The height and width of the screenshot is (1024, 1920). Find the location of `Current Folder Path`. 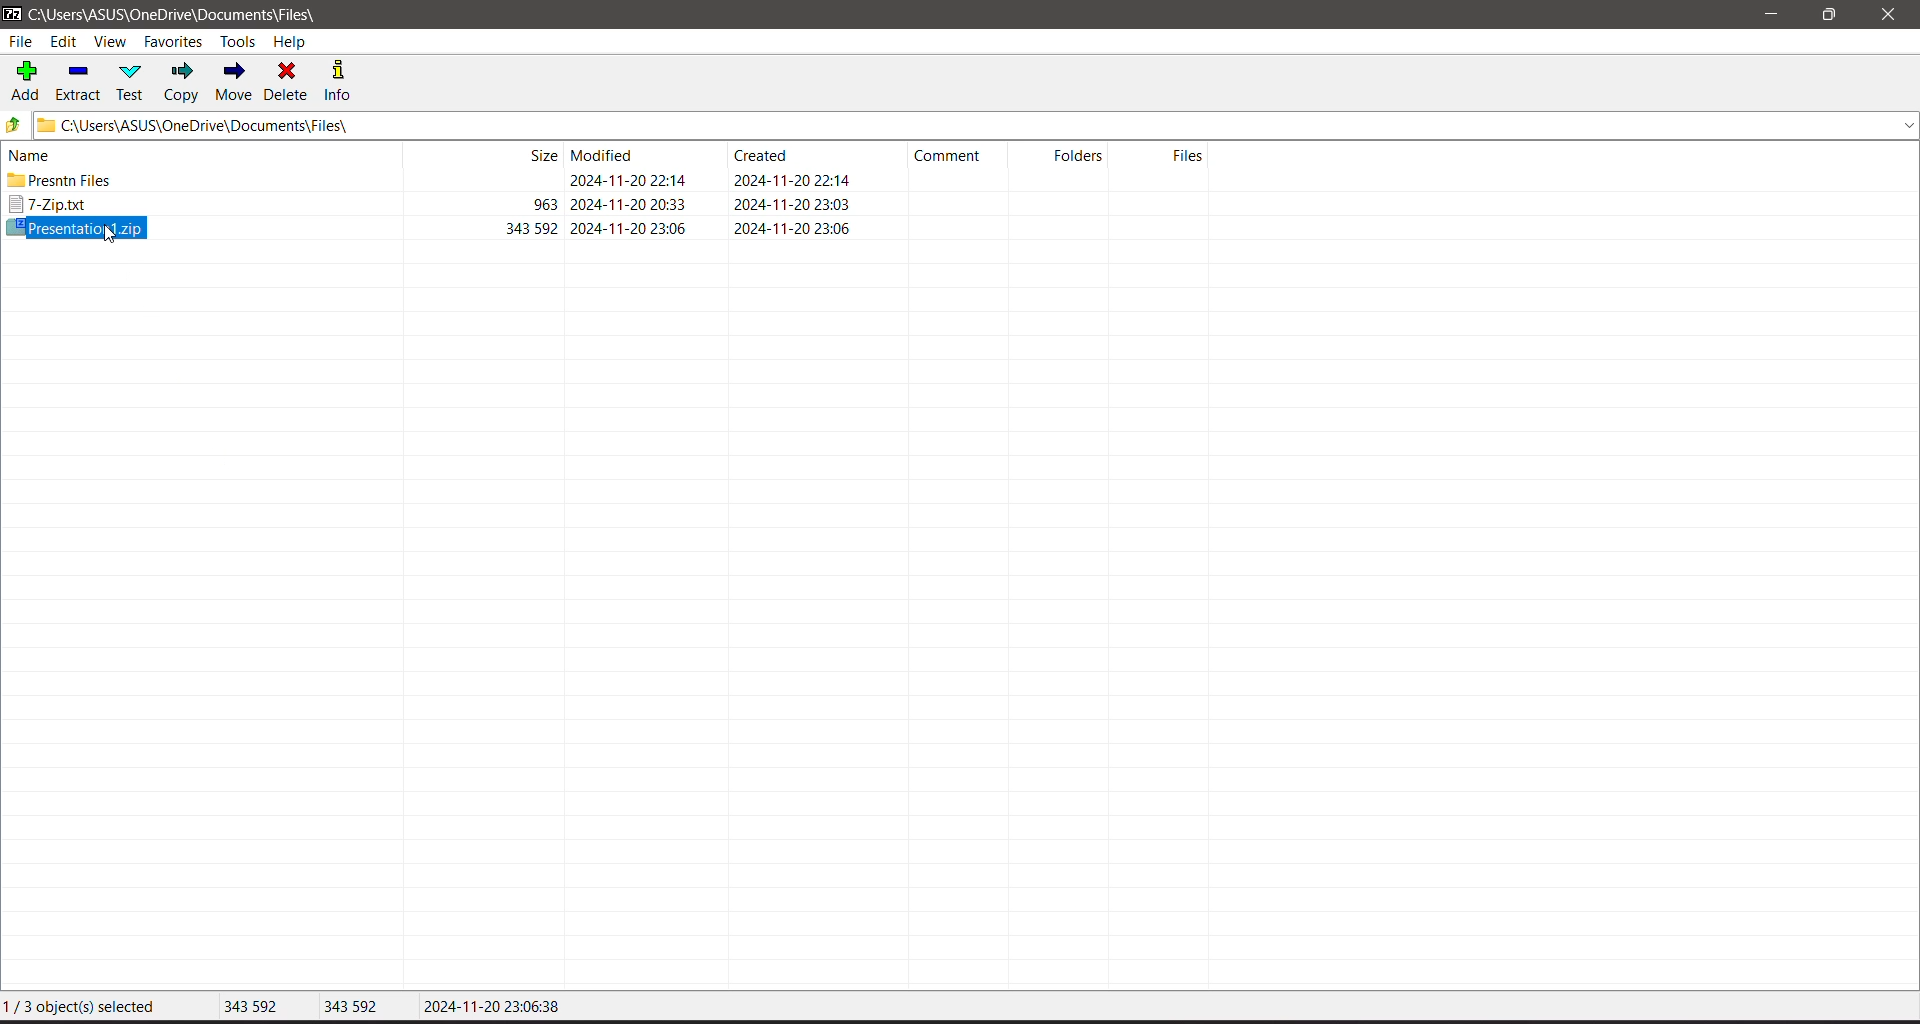

Current Folder Path is located at coordinates (977, 124).